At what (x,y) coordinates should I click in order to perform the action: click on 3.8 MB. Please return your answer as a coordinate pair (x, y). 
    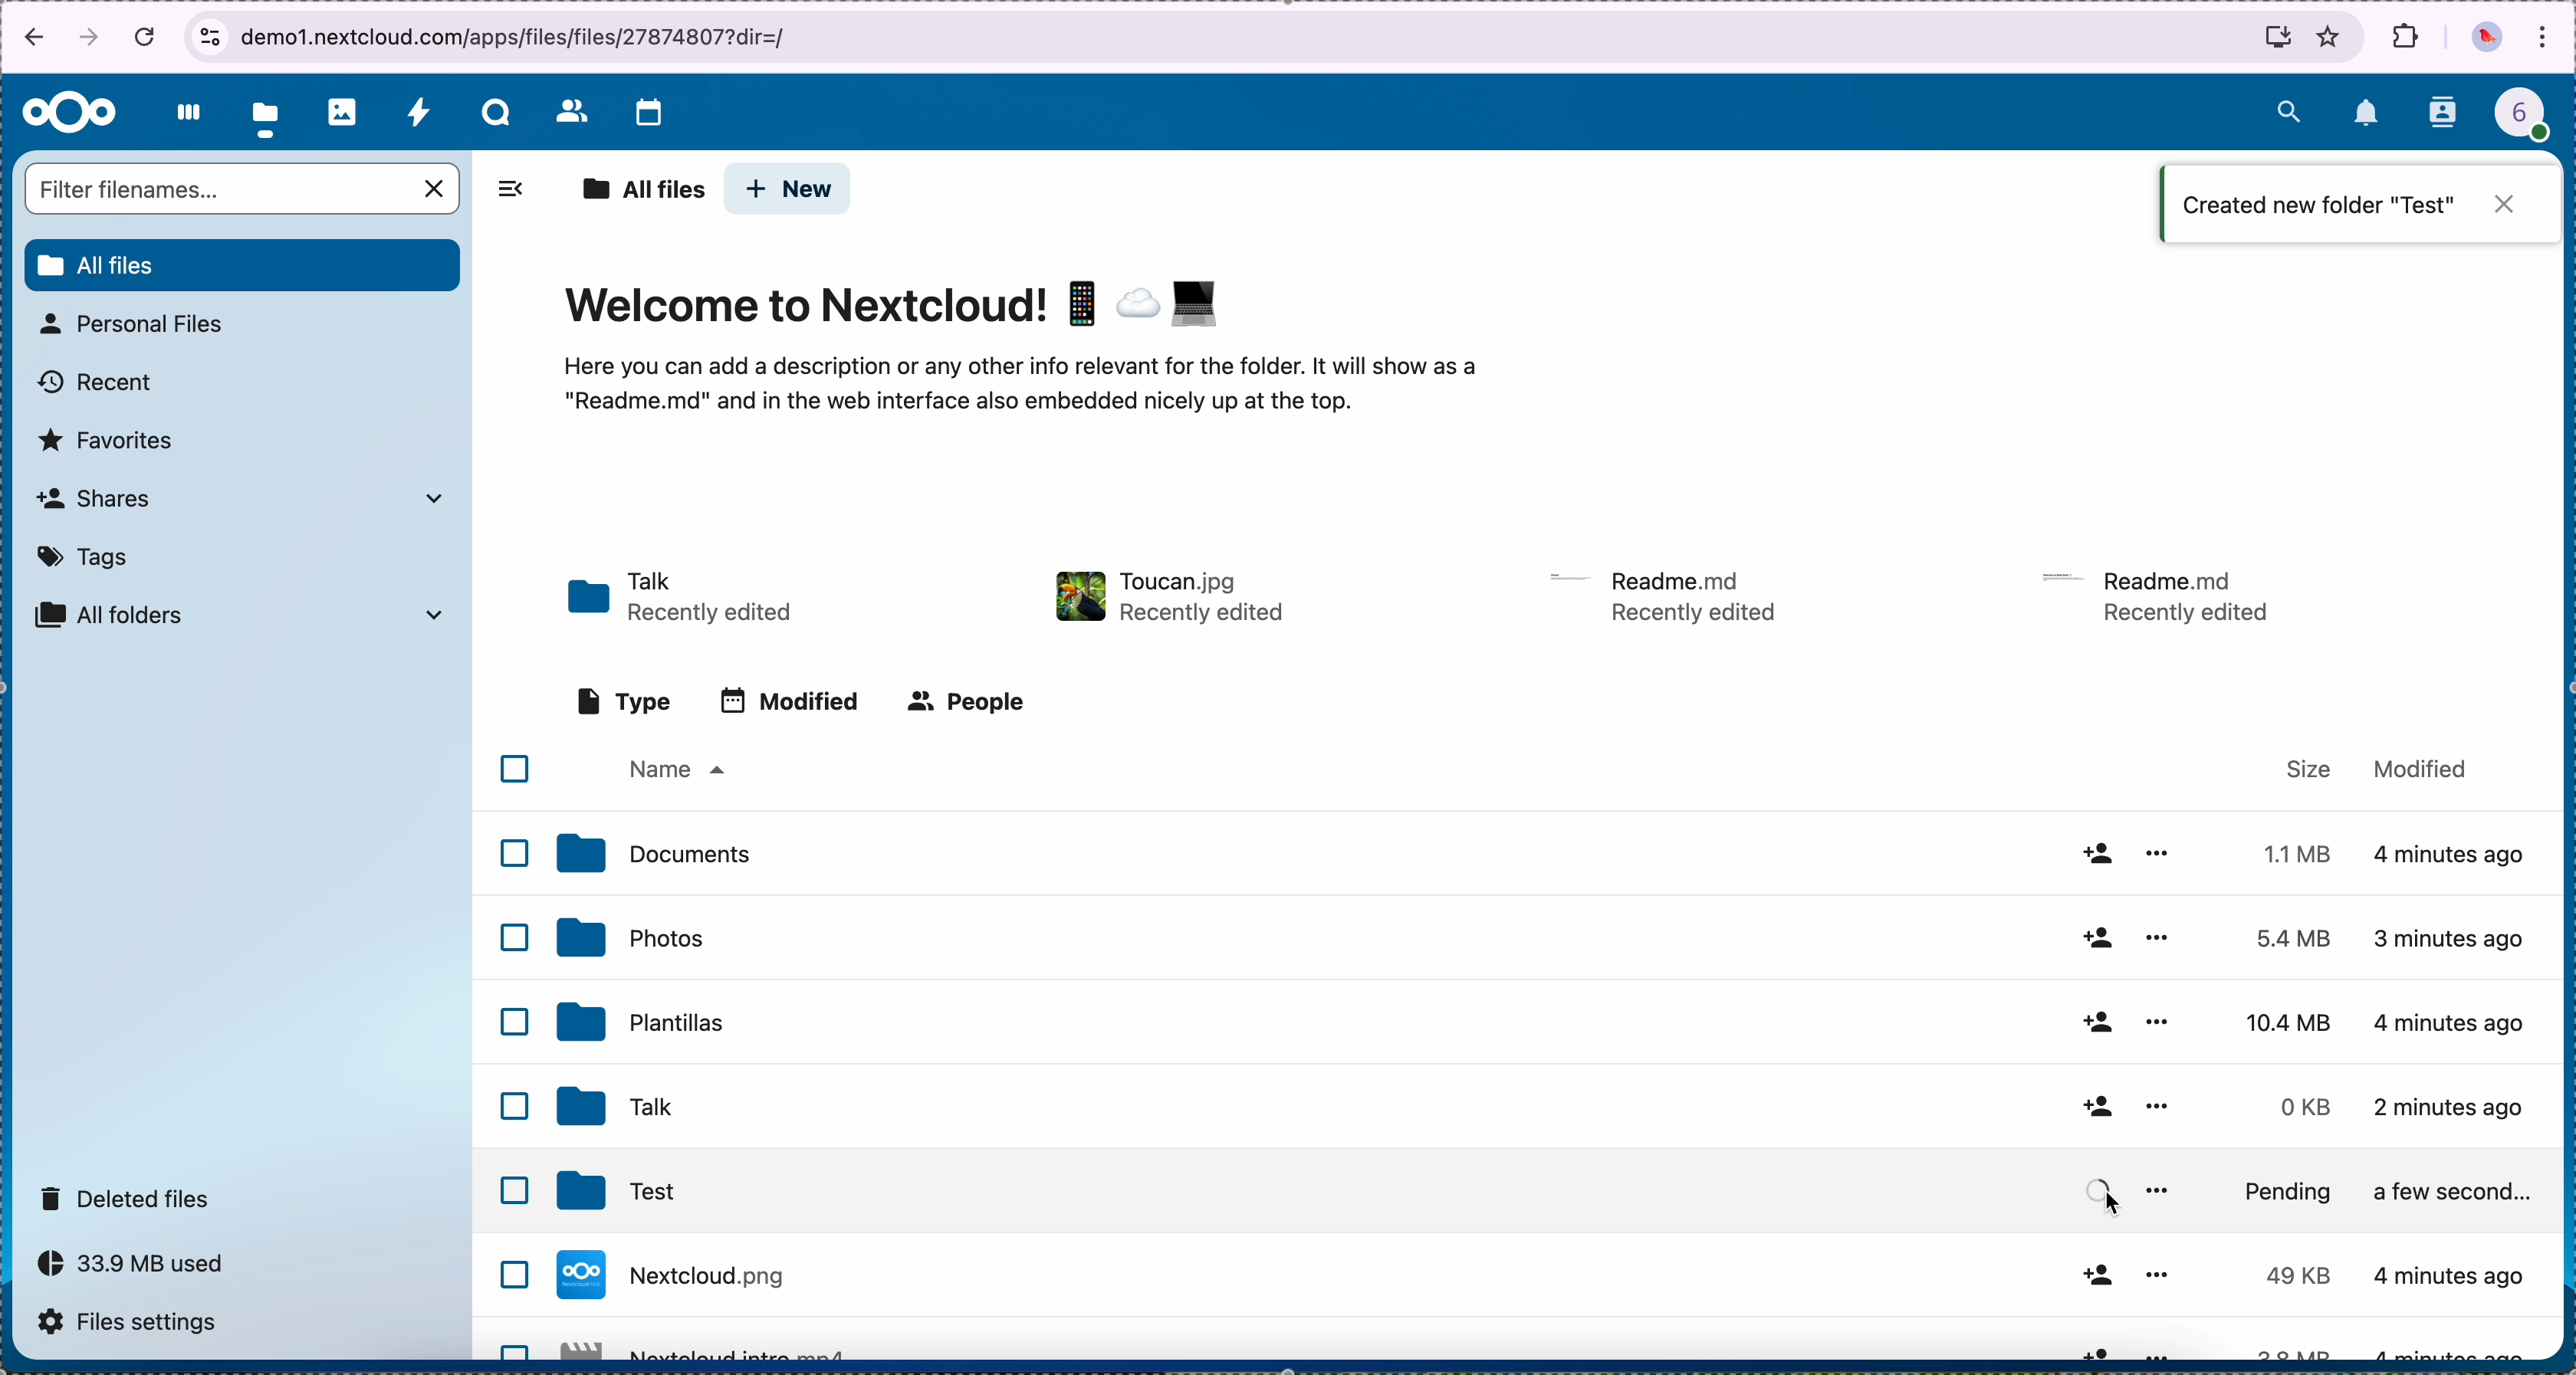
    Looking at the image, I should click on (2288, 1278).